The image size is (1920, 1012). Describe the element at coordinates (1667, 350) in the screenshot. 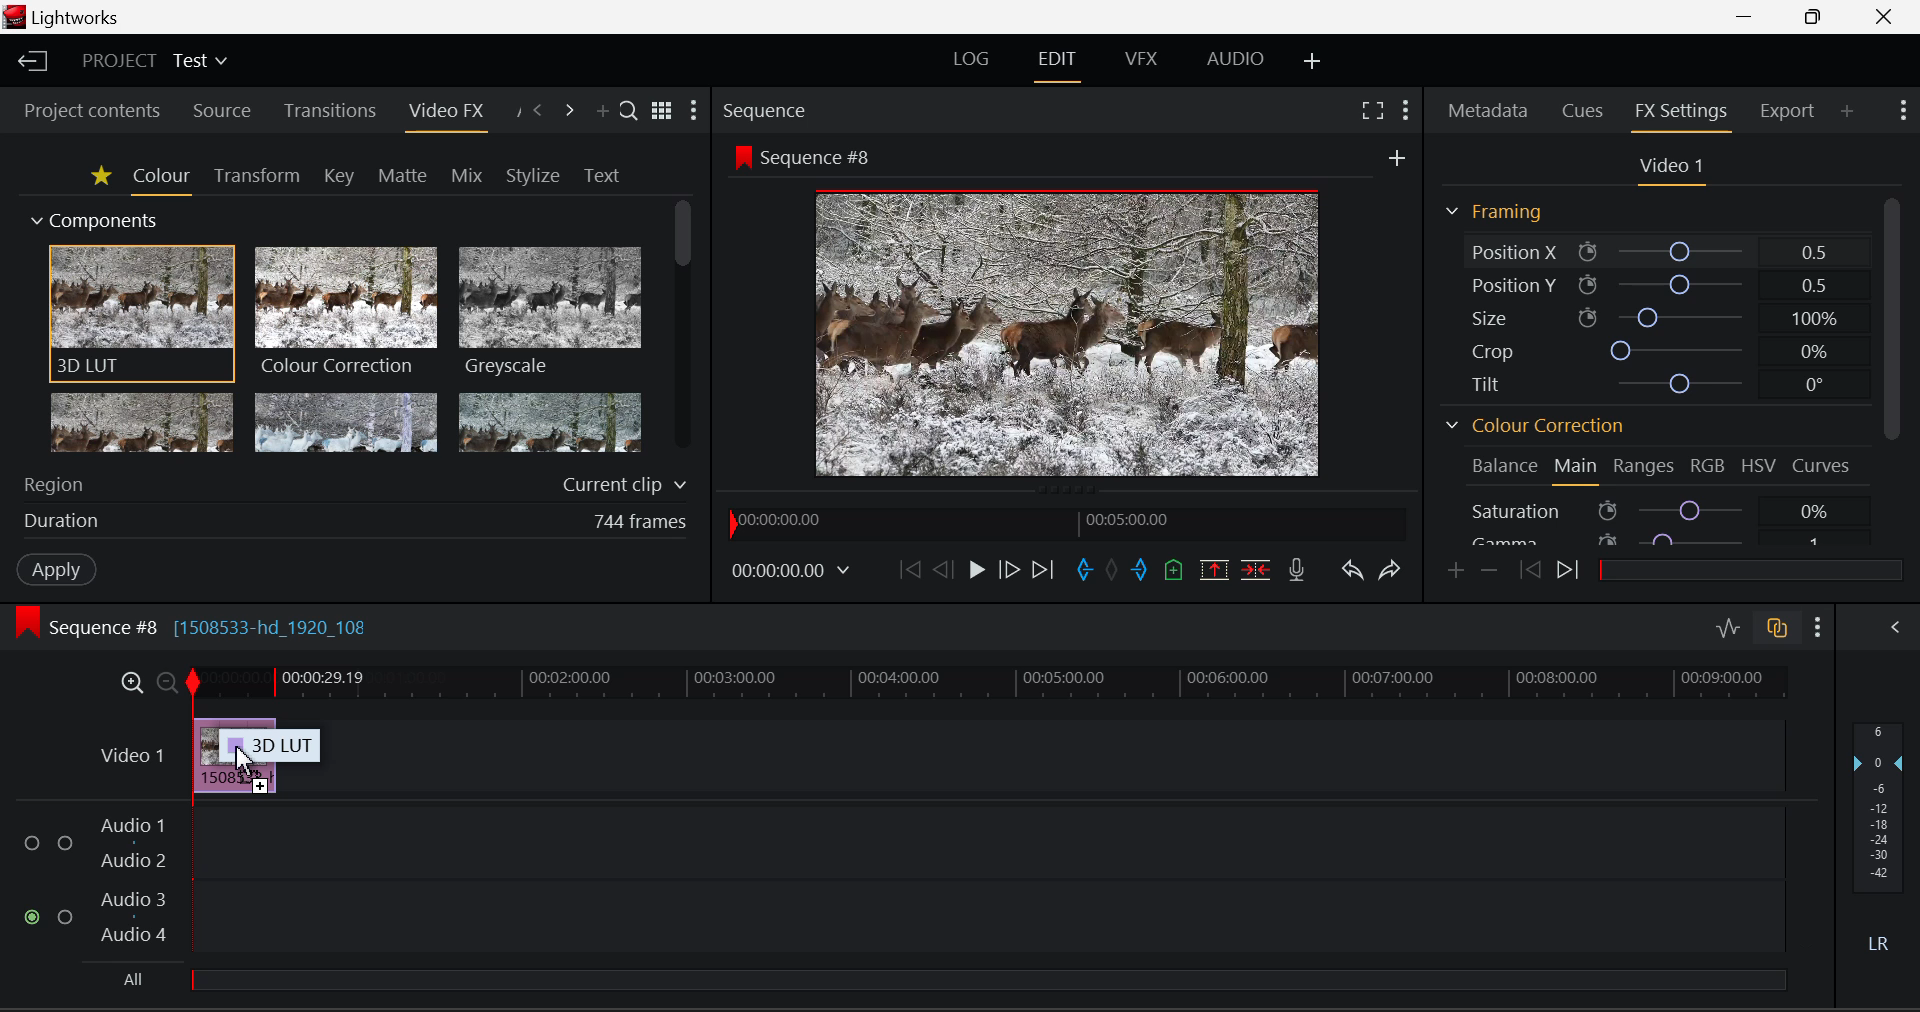

I see `Crop` at that location.